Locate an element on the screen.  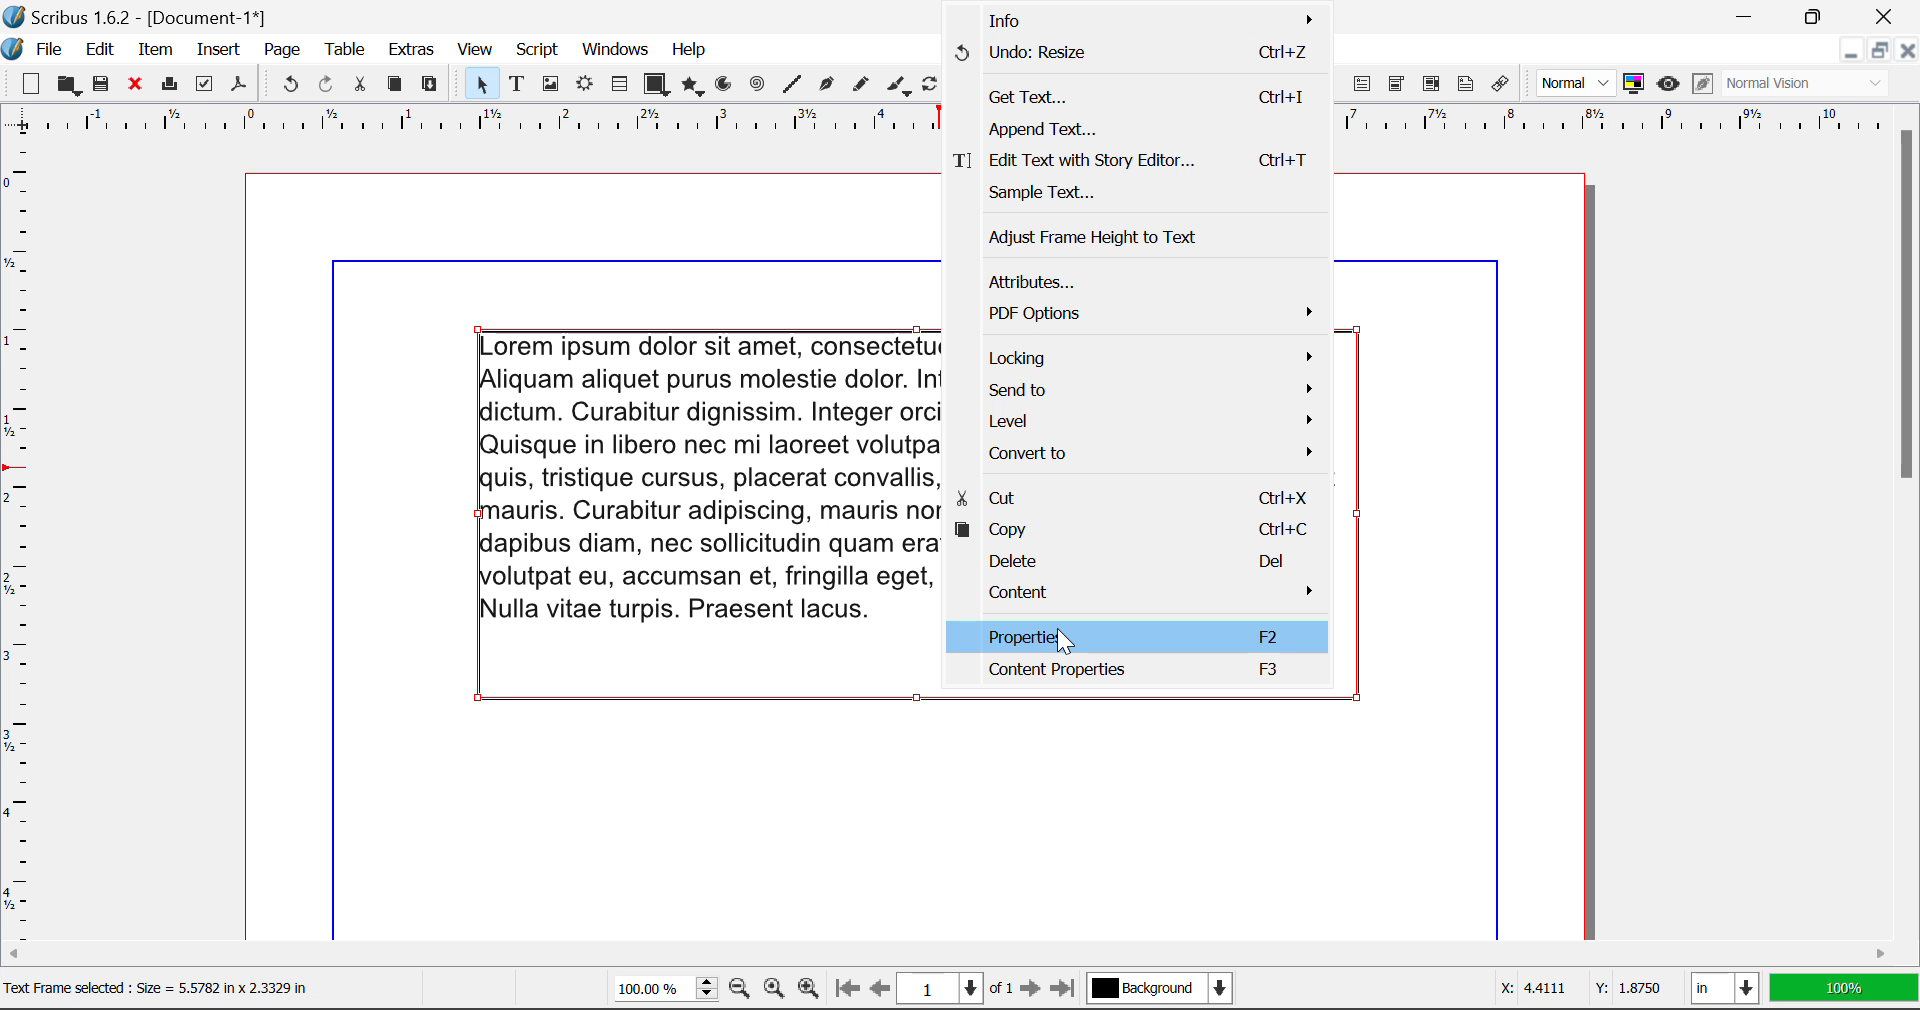
Discard is located at coordinates (134, 86).